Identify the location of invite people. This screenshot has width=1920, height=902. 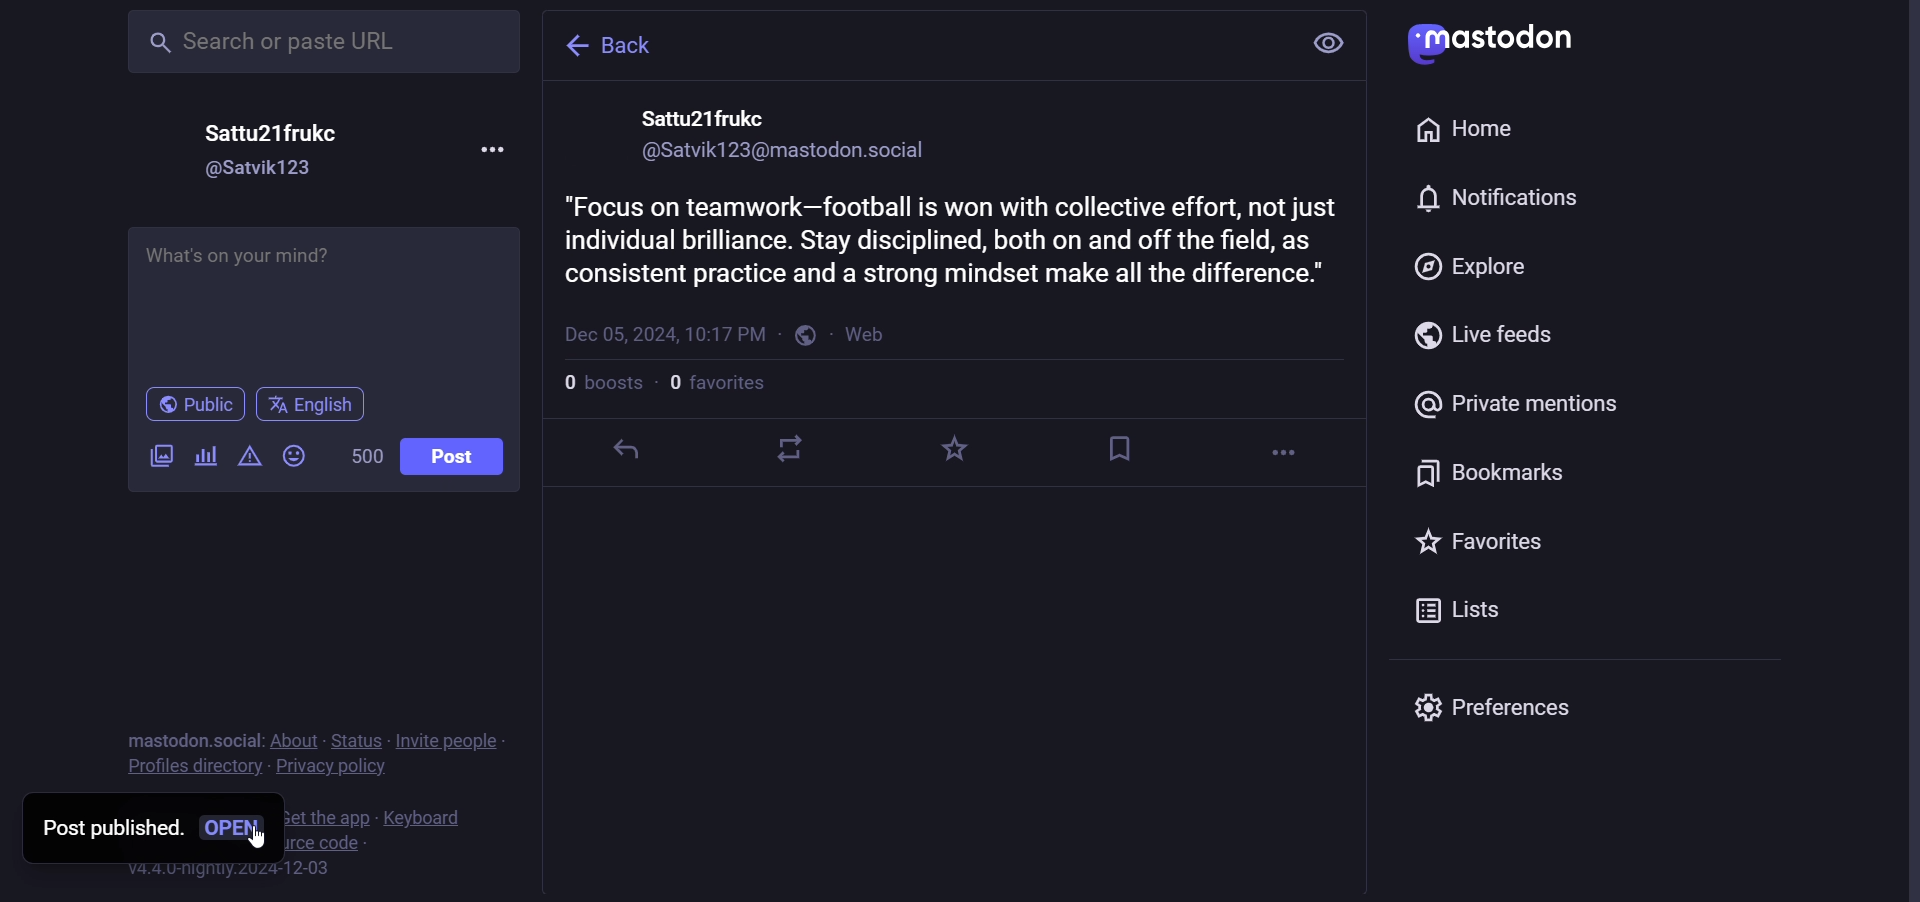
(453, 739).